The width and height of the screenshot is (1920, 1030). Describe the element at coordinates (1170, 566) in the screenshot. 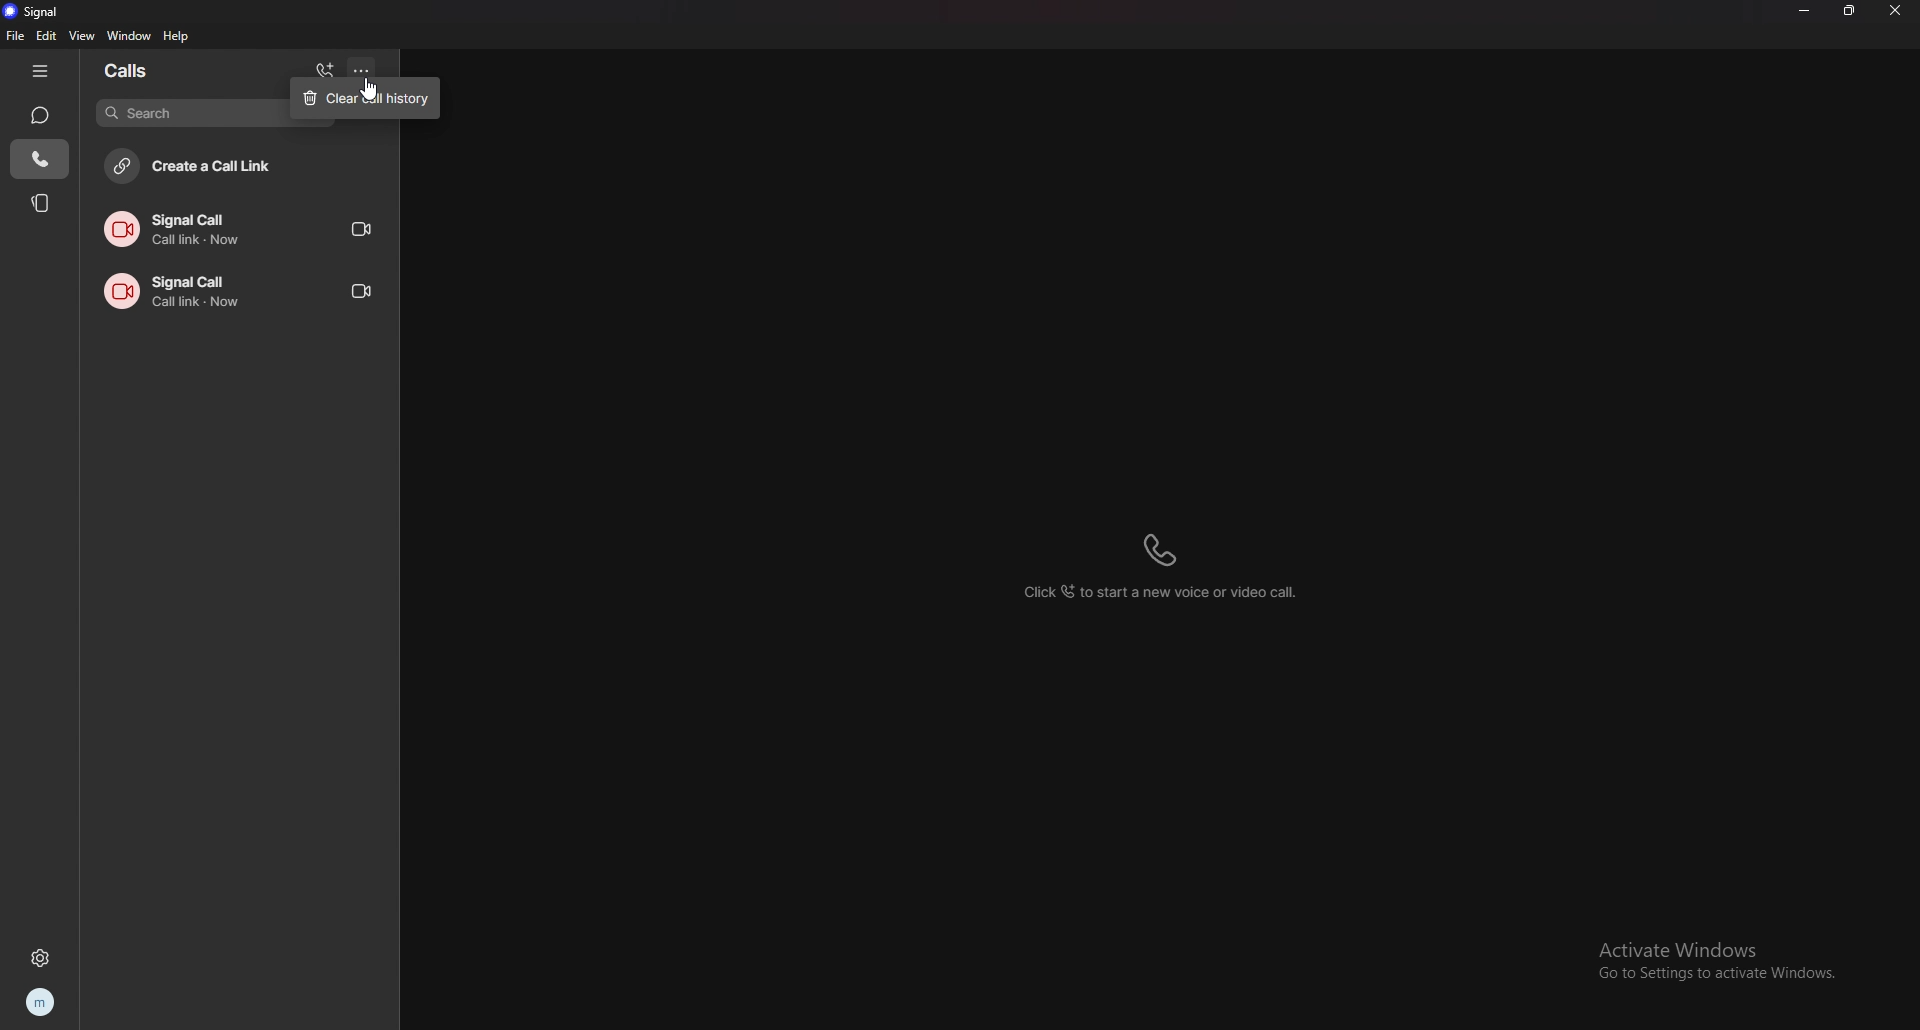

I see `click to start a new voice or video call` at that location.